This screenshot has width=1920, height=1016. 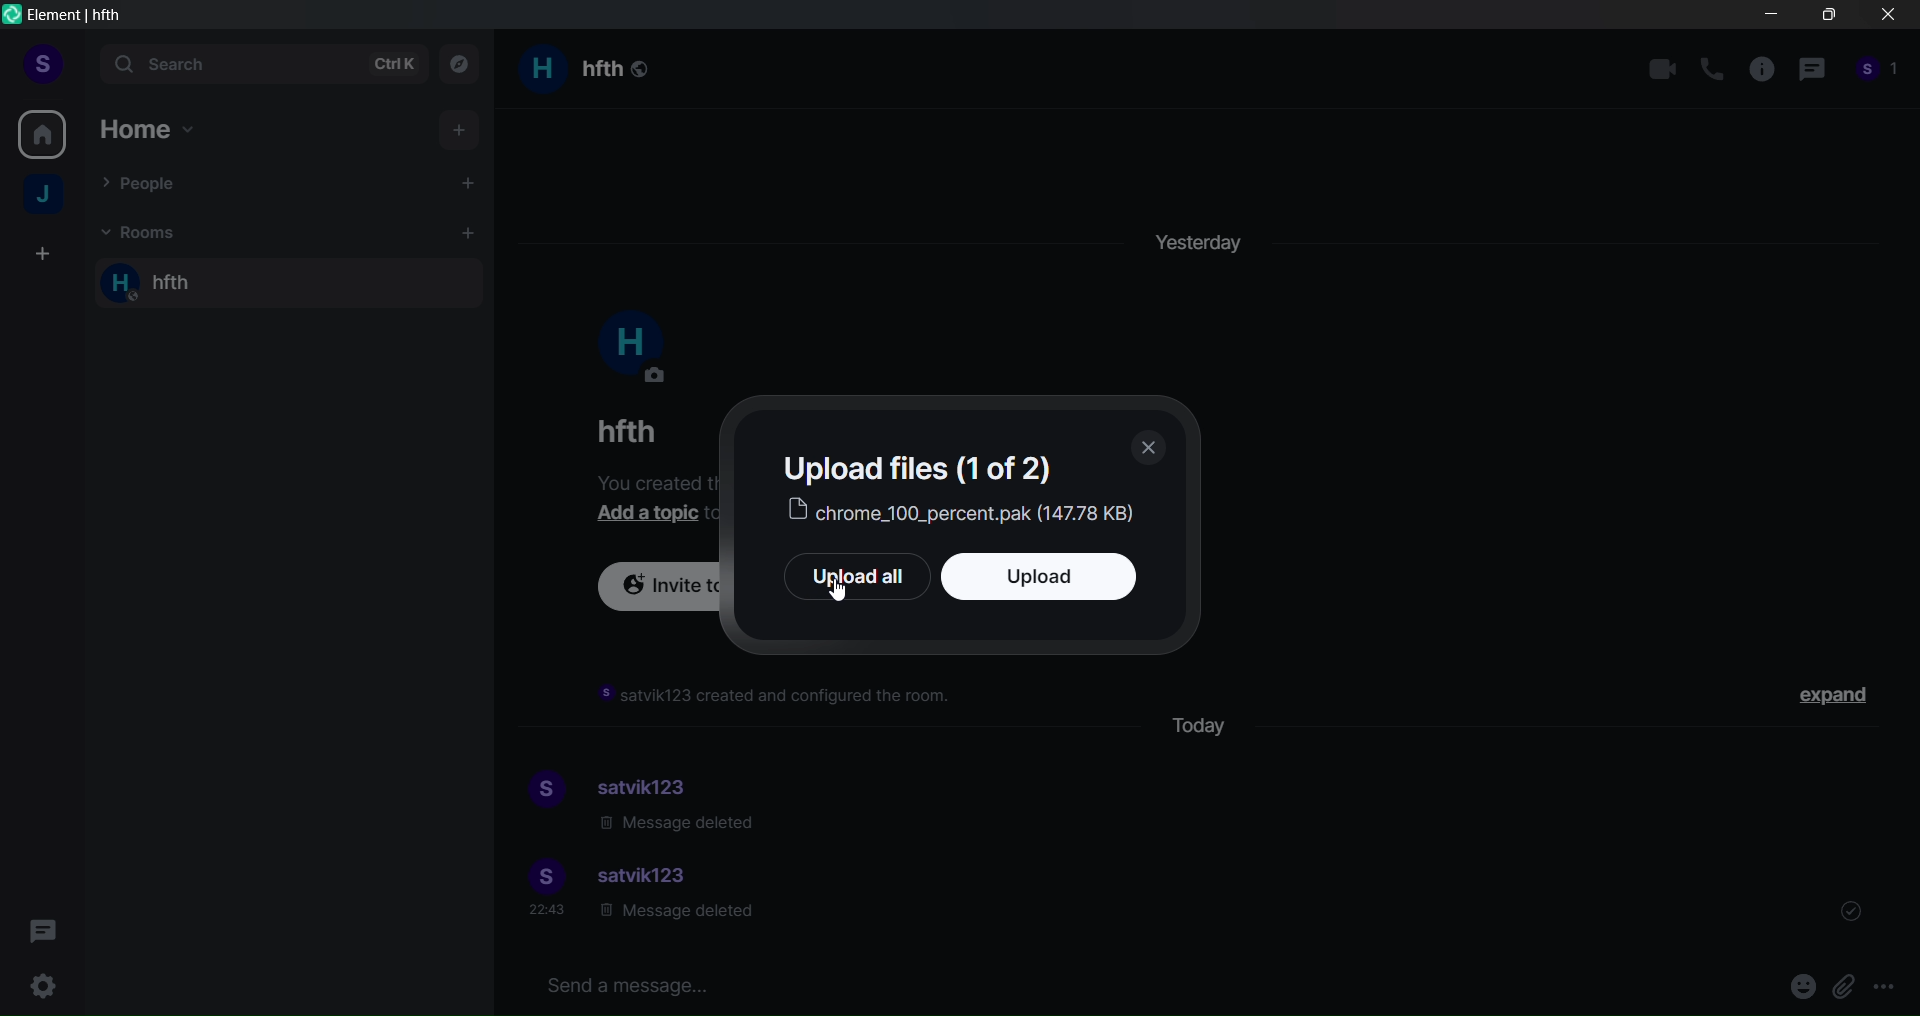 What do you see at coordinates (680, 825) in the screenshot?
I see `message deleted` at bounding box center [680, 825].